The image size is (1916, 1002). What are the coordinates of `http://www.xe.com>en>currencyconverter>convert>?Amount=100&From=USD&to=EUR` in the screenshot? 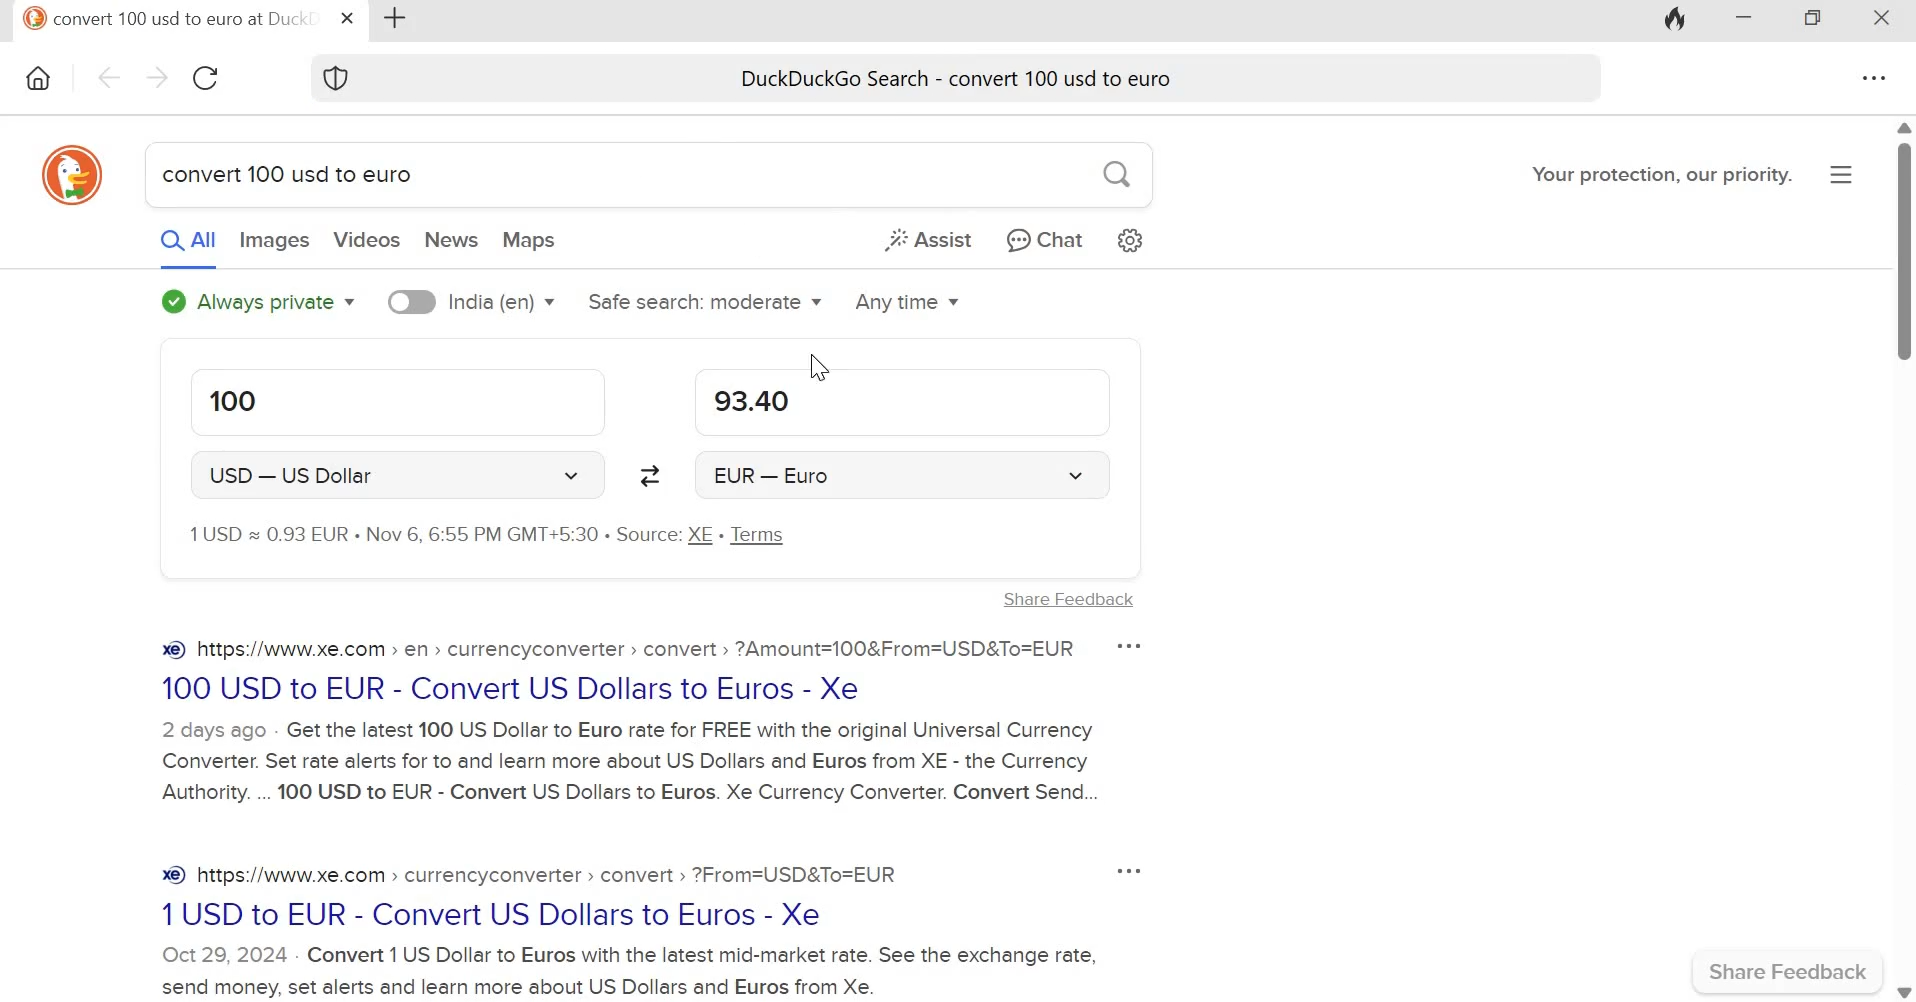 It's located at (609, 651).